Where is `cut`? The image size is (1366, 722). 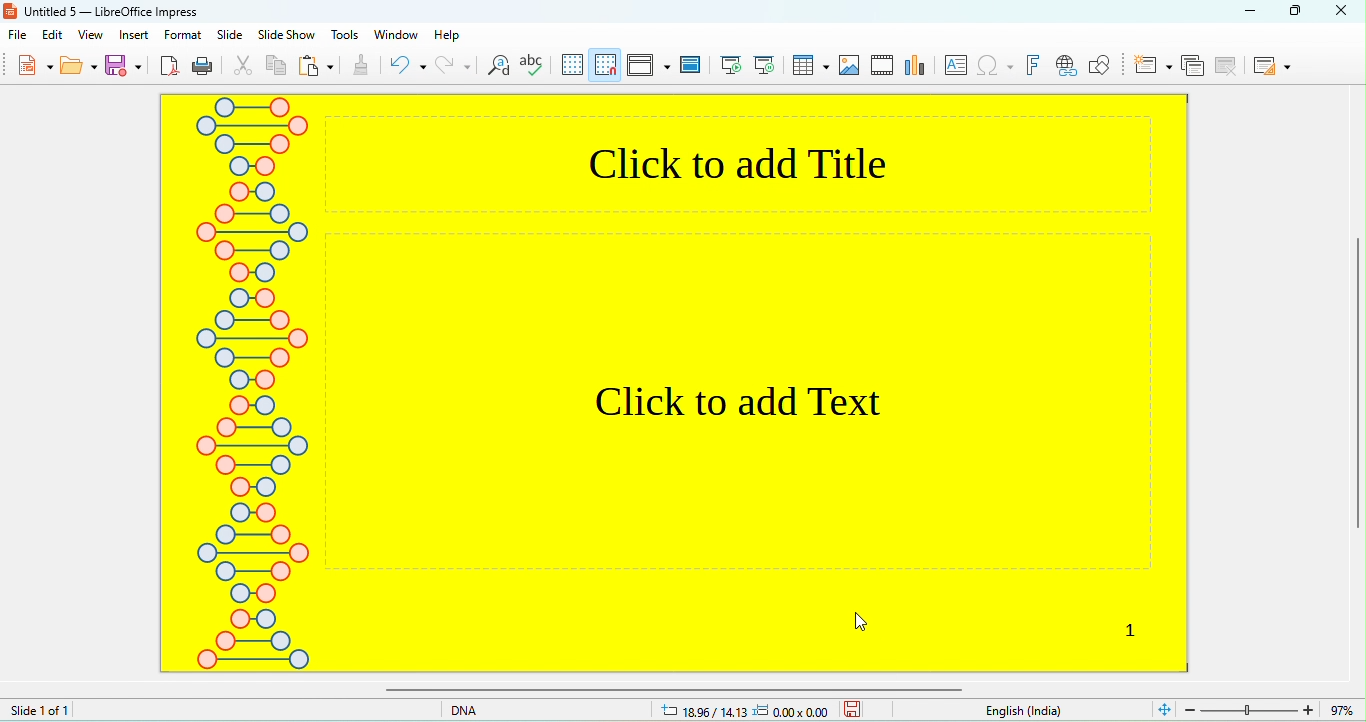 cut is located at coordinates (244, 67).